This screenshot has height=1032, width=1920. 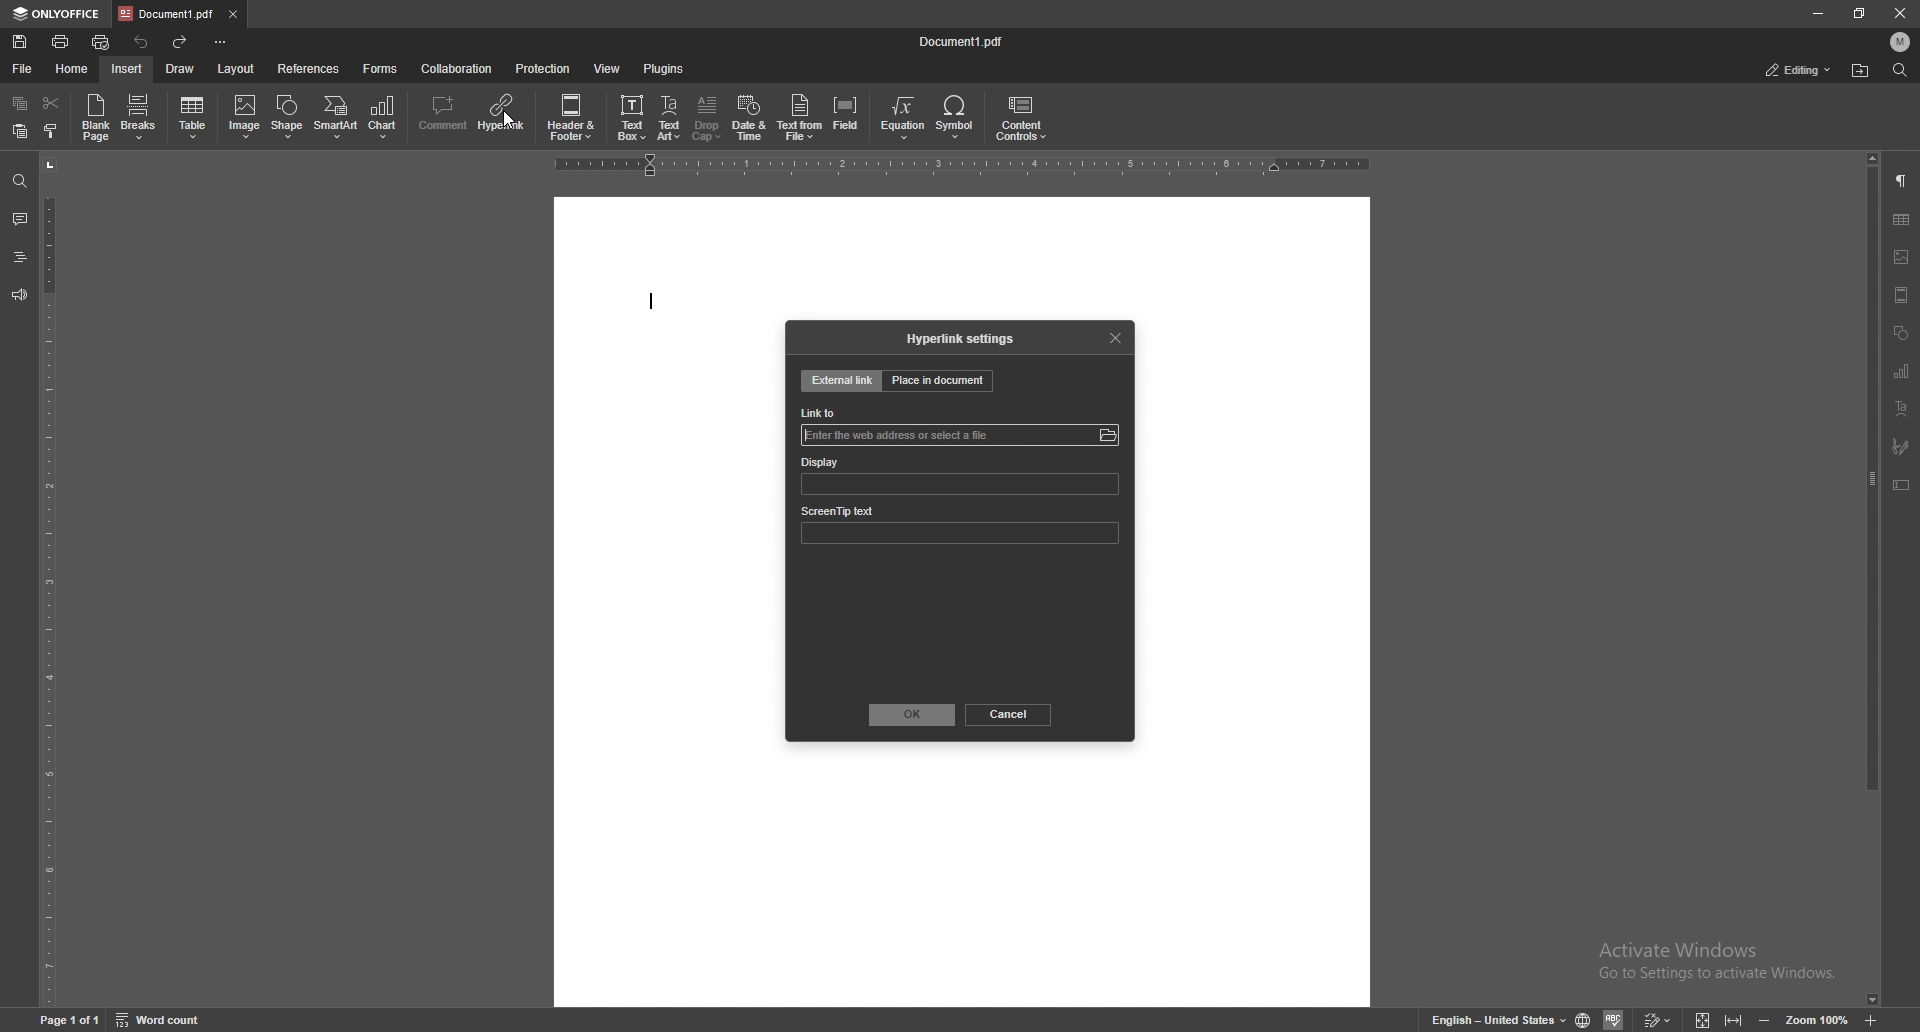 What do you see at coordinates (22, 102) in the screenshot?
I see `copy` at bounding box center [22, 102].